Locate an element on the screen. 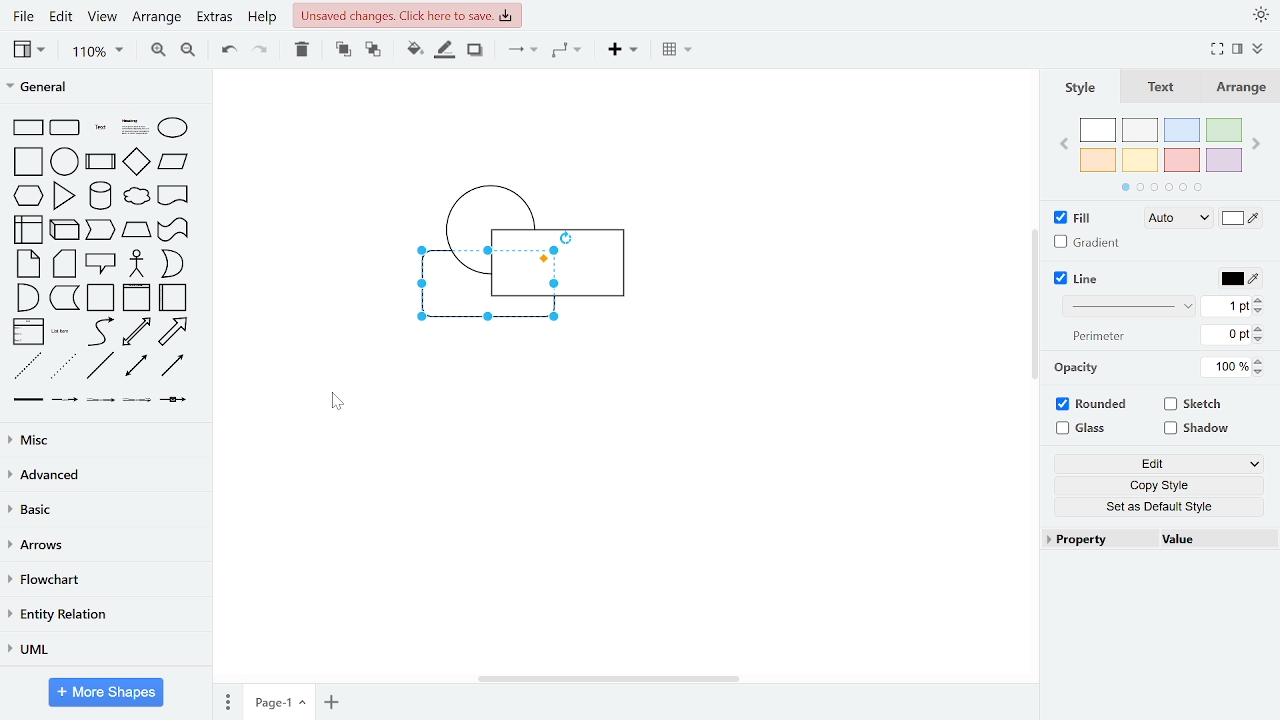  arrange is located at coordinates (1241, 88).